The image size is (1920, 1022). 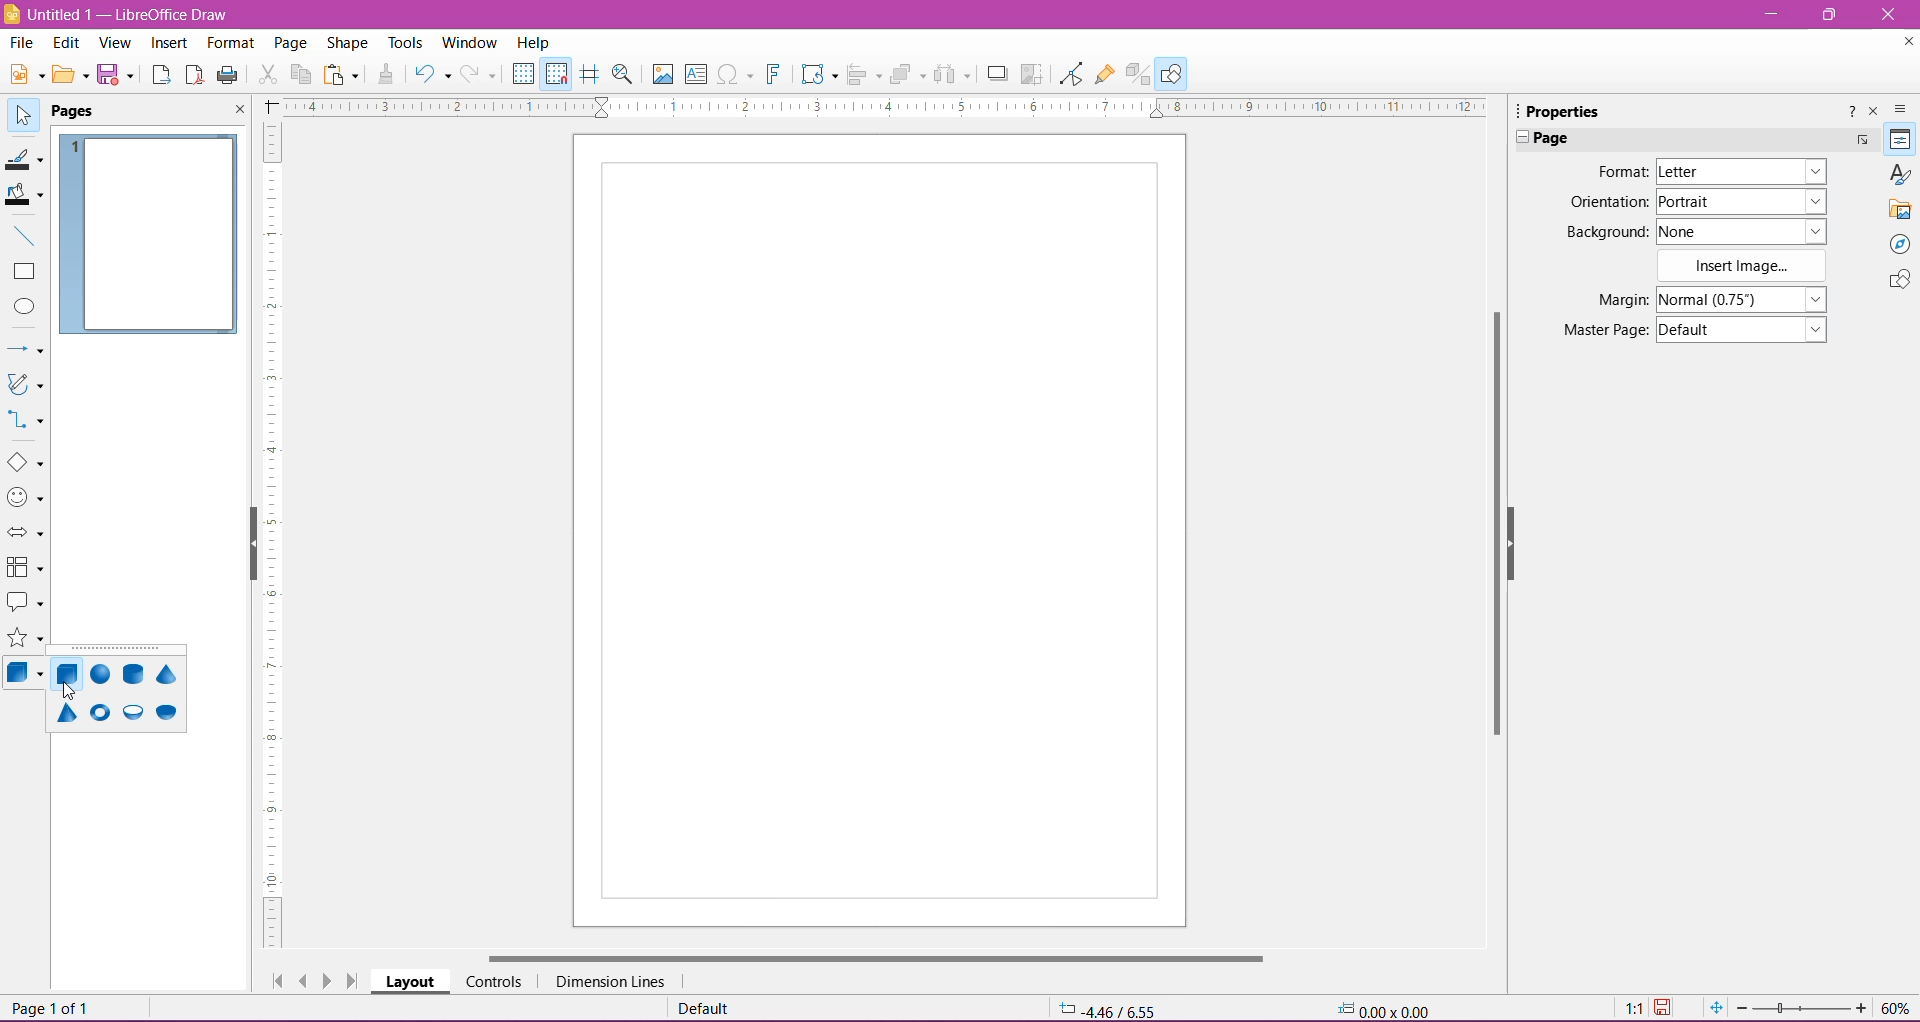 What do you see at coordinates (534, 42) in the screenshot?
I see `Help` at bounding box center [534, 42].